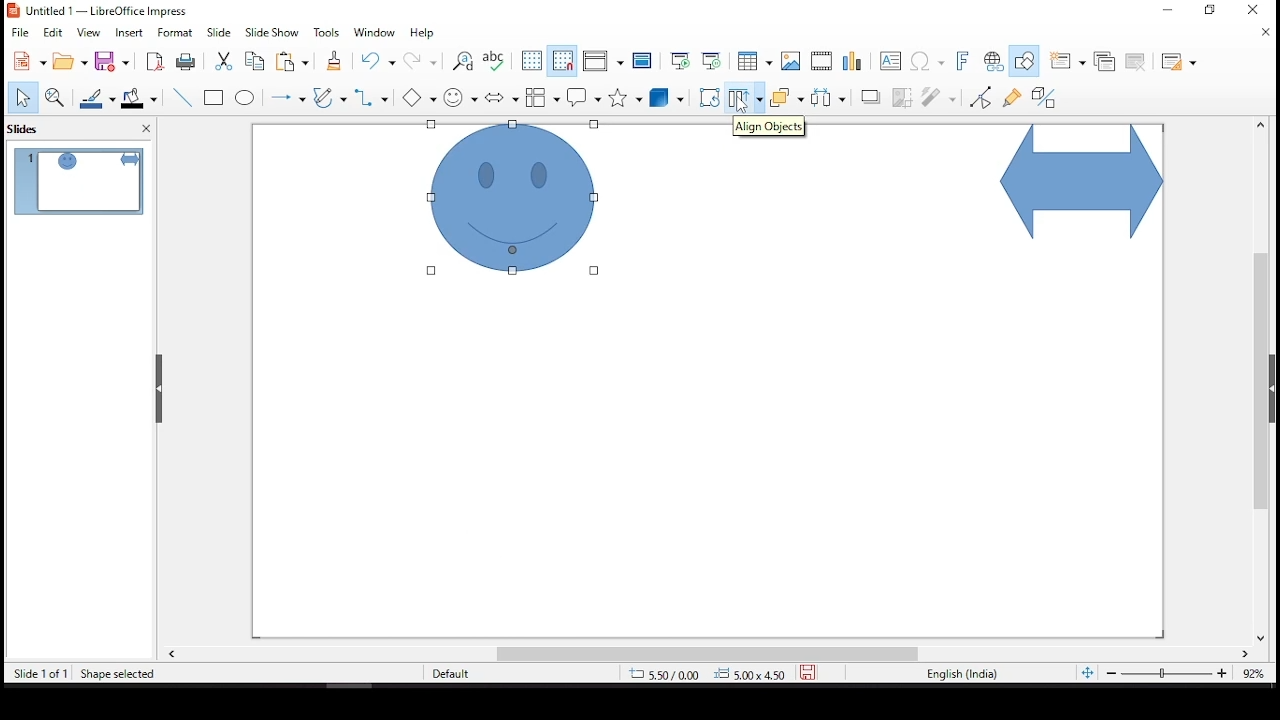 The width and height of the screenshot is (1280, 720). I want to click on rectangle, so click(216, 99).